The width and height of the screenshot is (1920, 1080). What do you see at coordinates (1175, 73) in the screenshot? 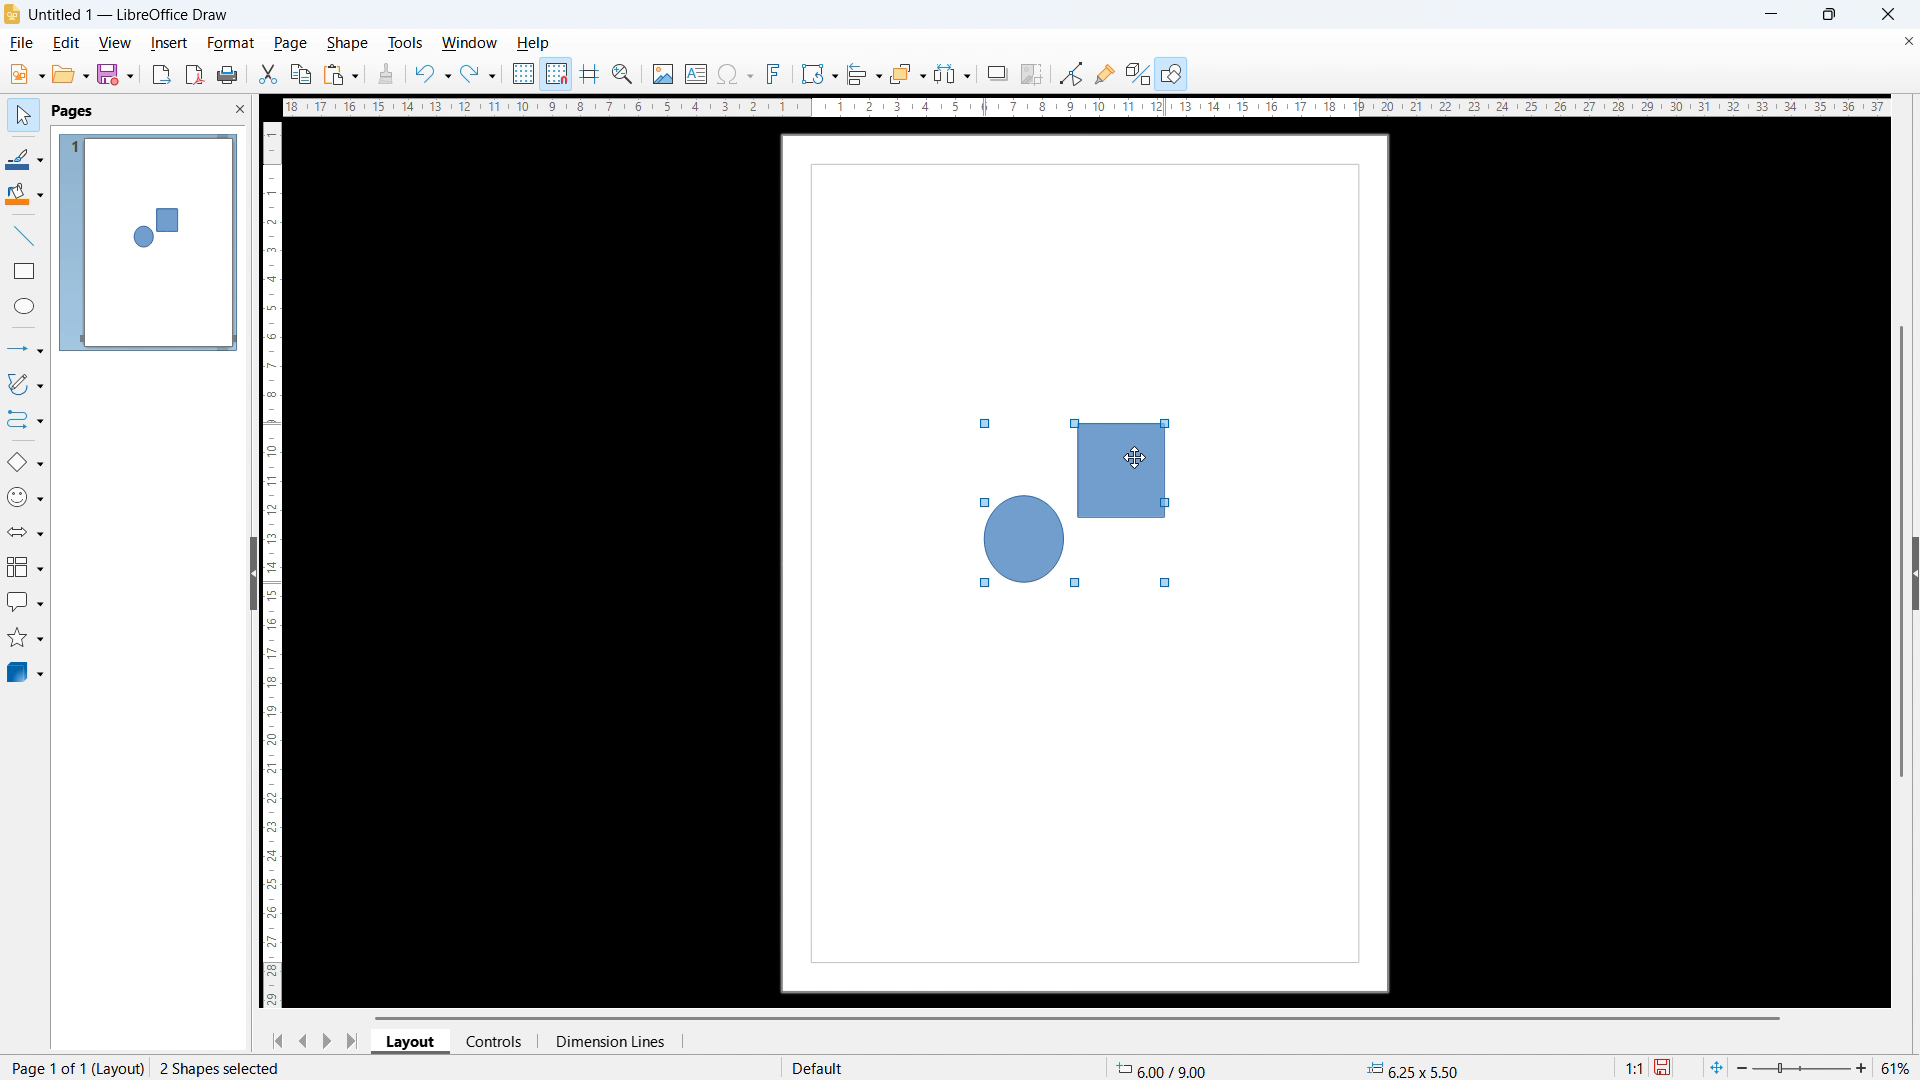
I see `open draw functions` at bounding box center [1175, 73].